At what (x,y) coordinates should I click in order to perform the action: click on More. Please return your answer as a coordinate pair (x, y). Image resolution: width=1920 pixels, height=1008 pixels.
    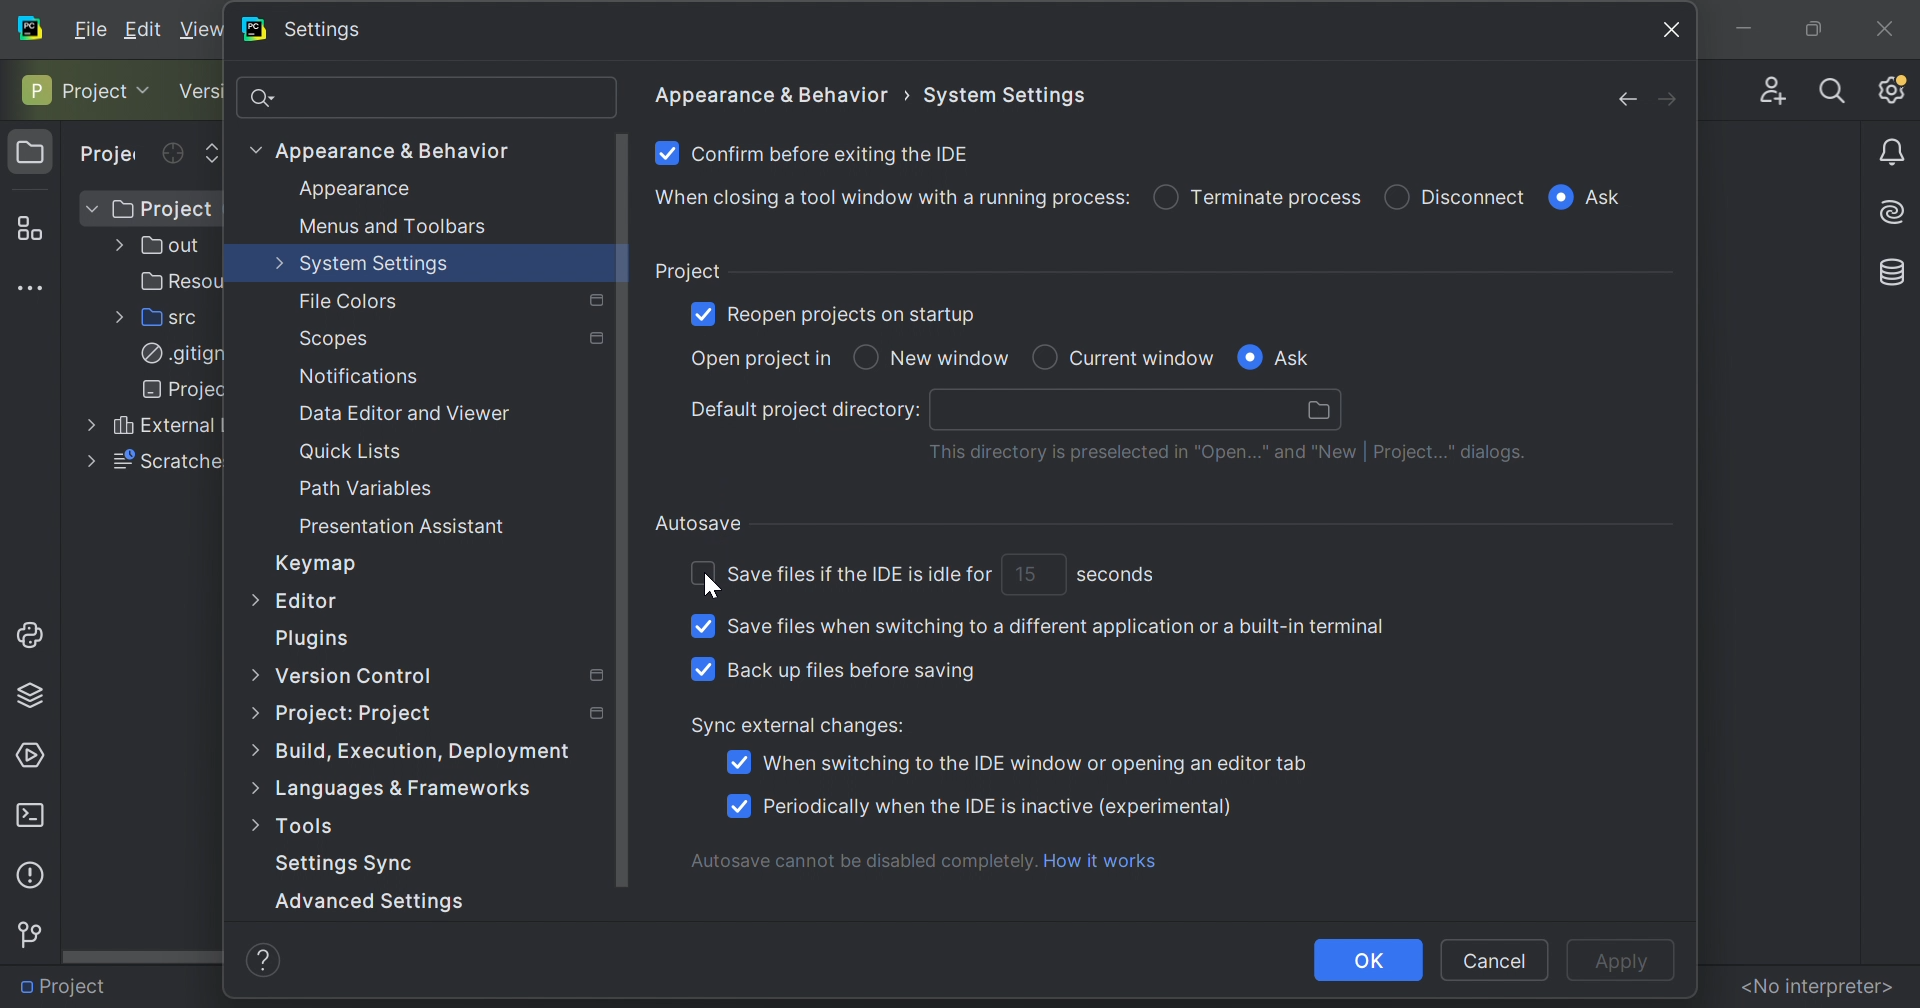
    Looking at the image, I should click on (114, 247).